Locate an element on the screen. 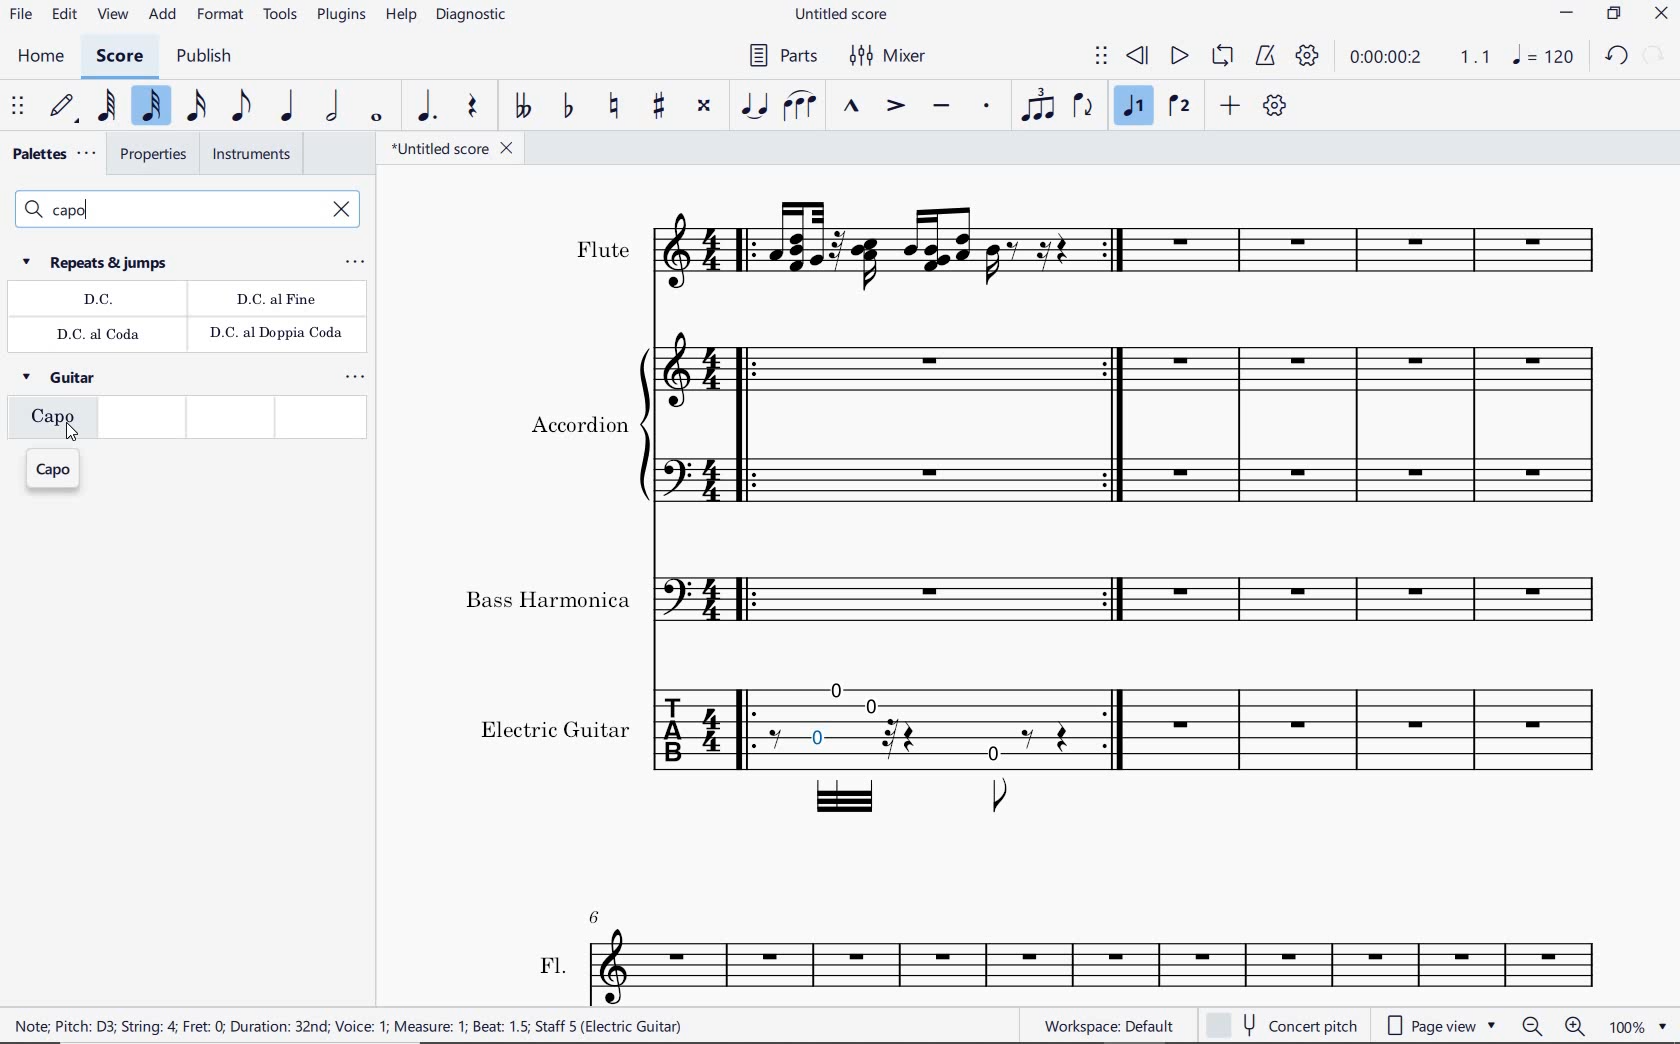 This screenshot has height=1044, width=1680. plugins is located at coordinates (339, 16).